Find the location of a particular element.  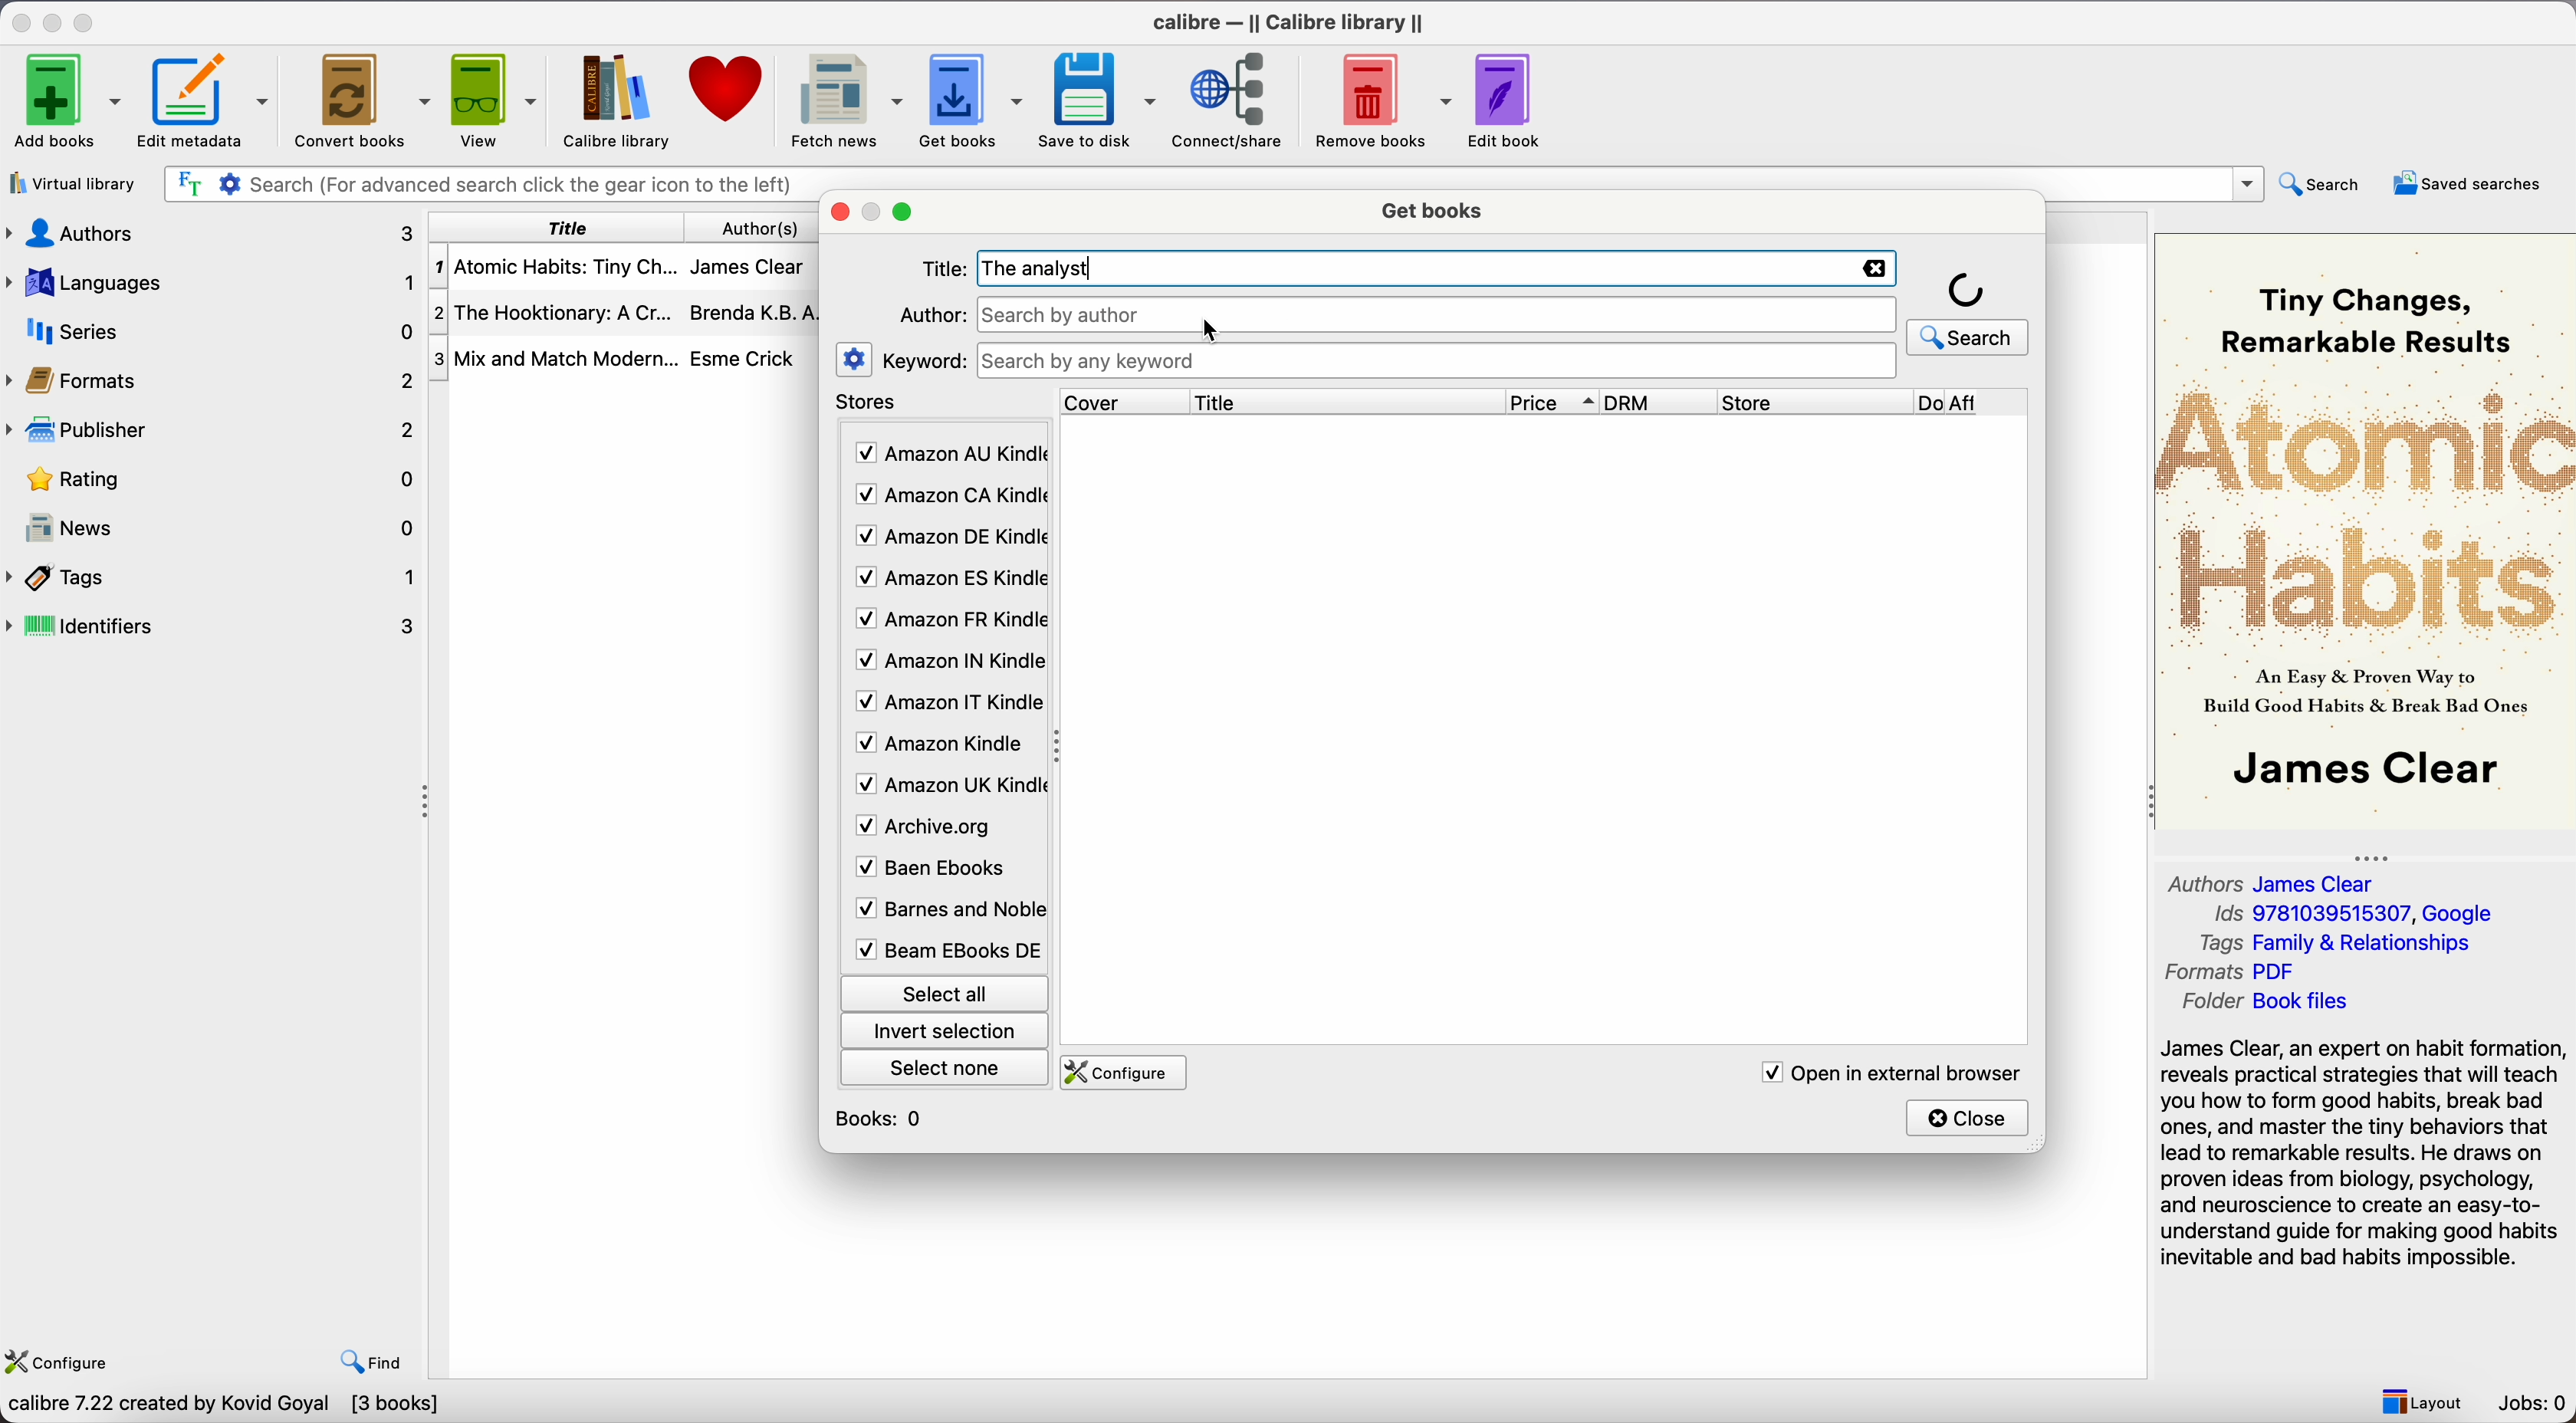

Jobs: 0 is located at coordinates (2536, 1406).